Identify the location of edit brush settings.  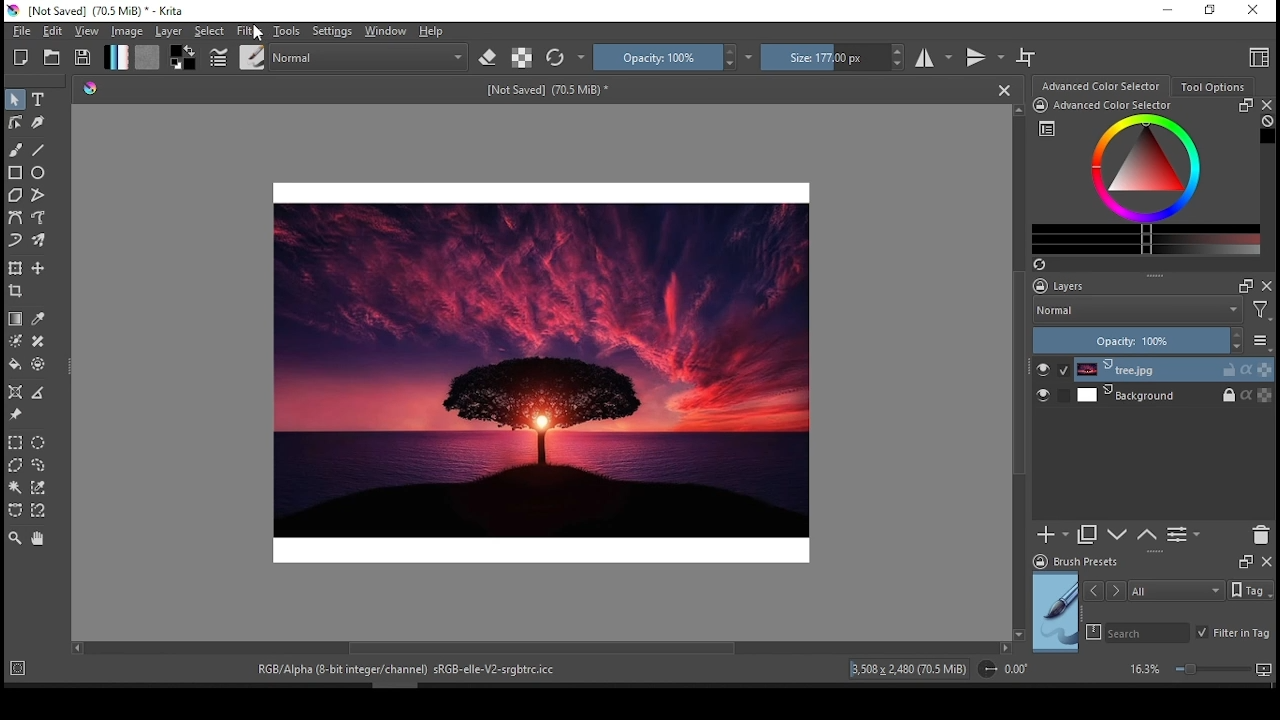
(219, 56).